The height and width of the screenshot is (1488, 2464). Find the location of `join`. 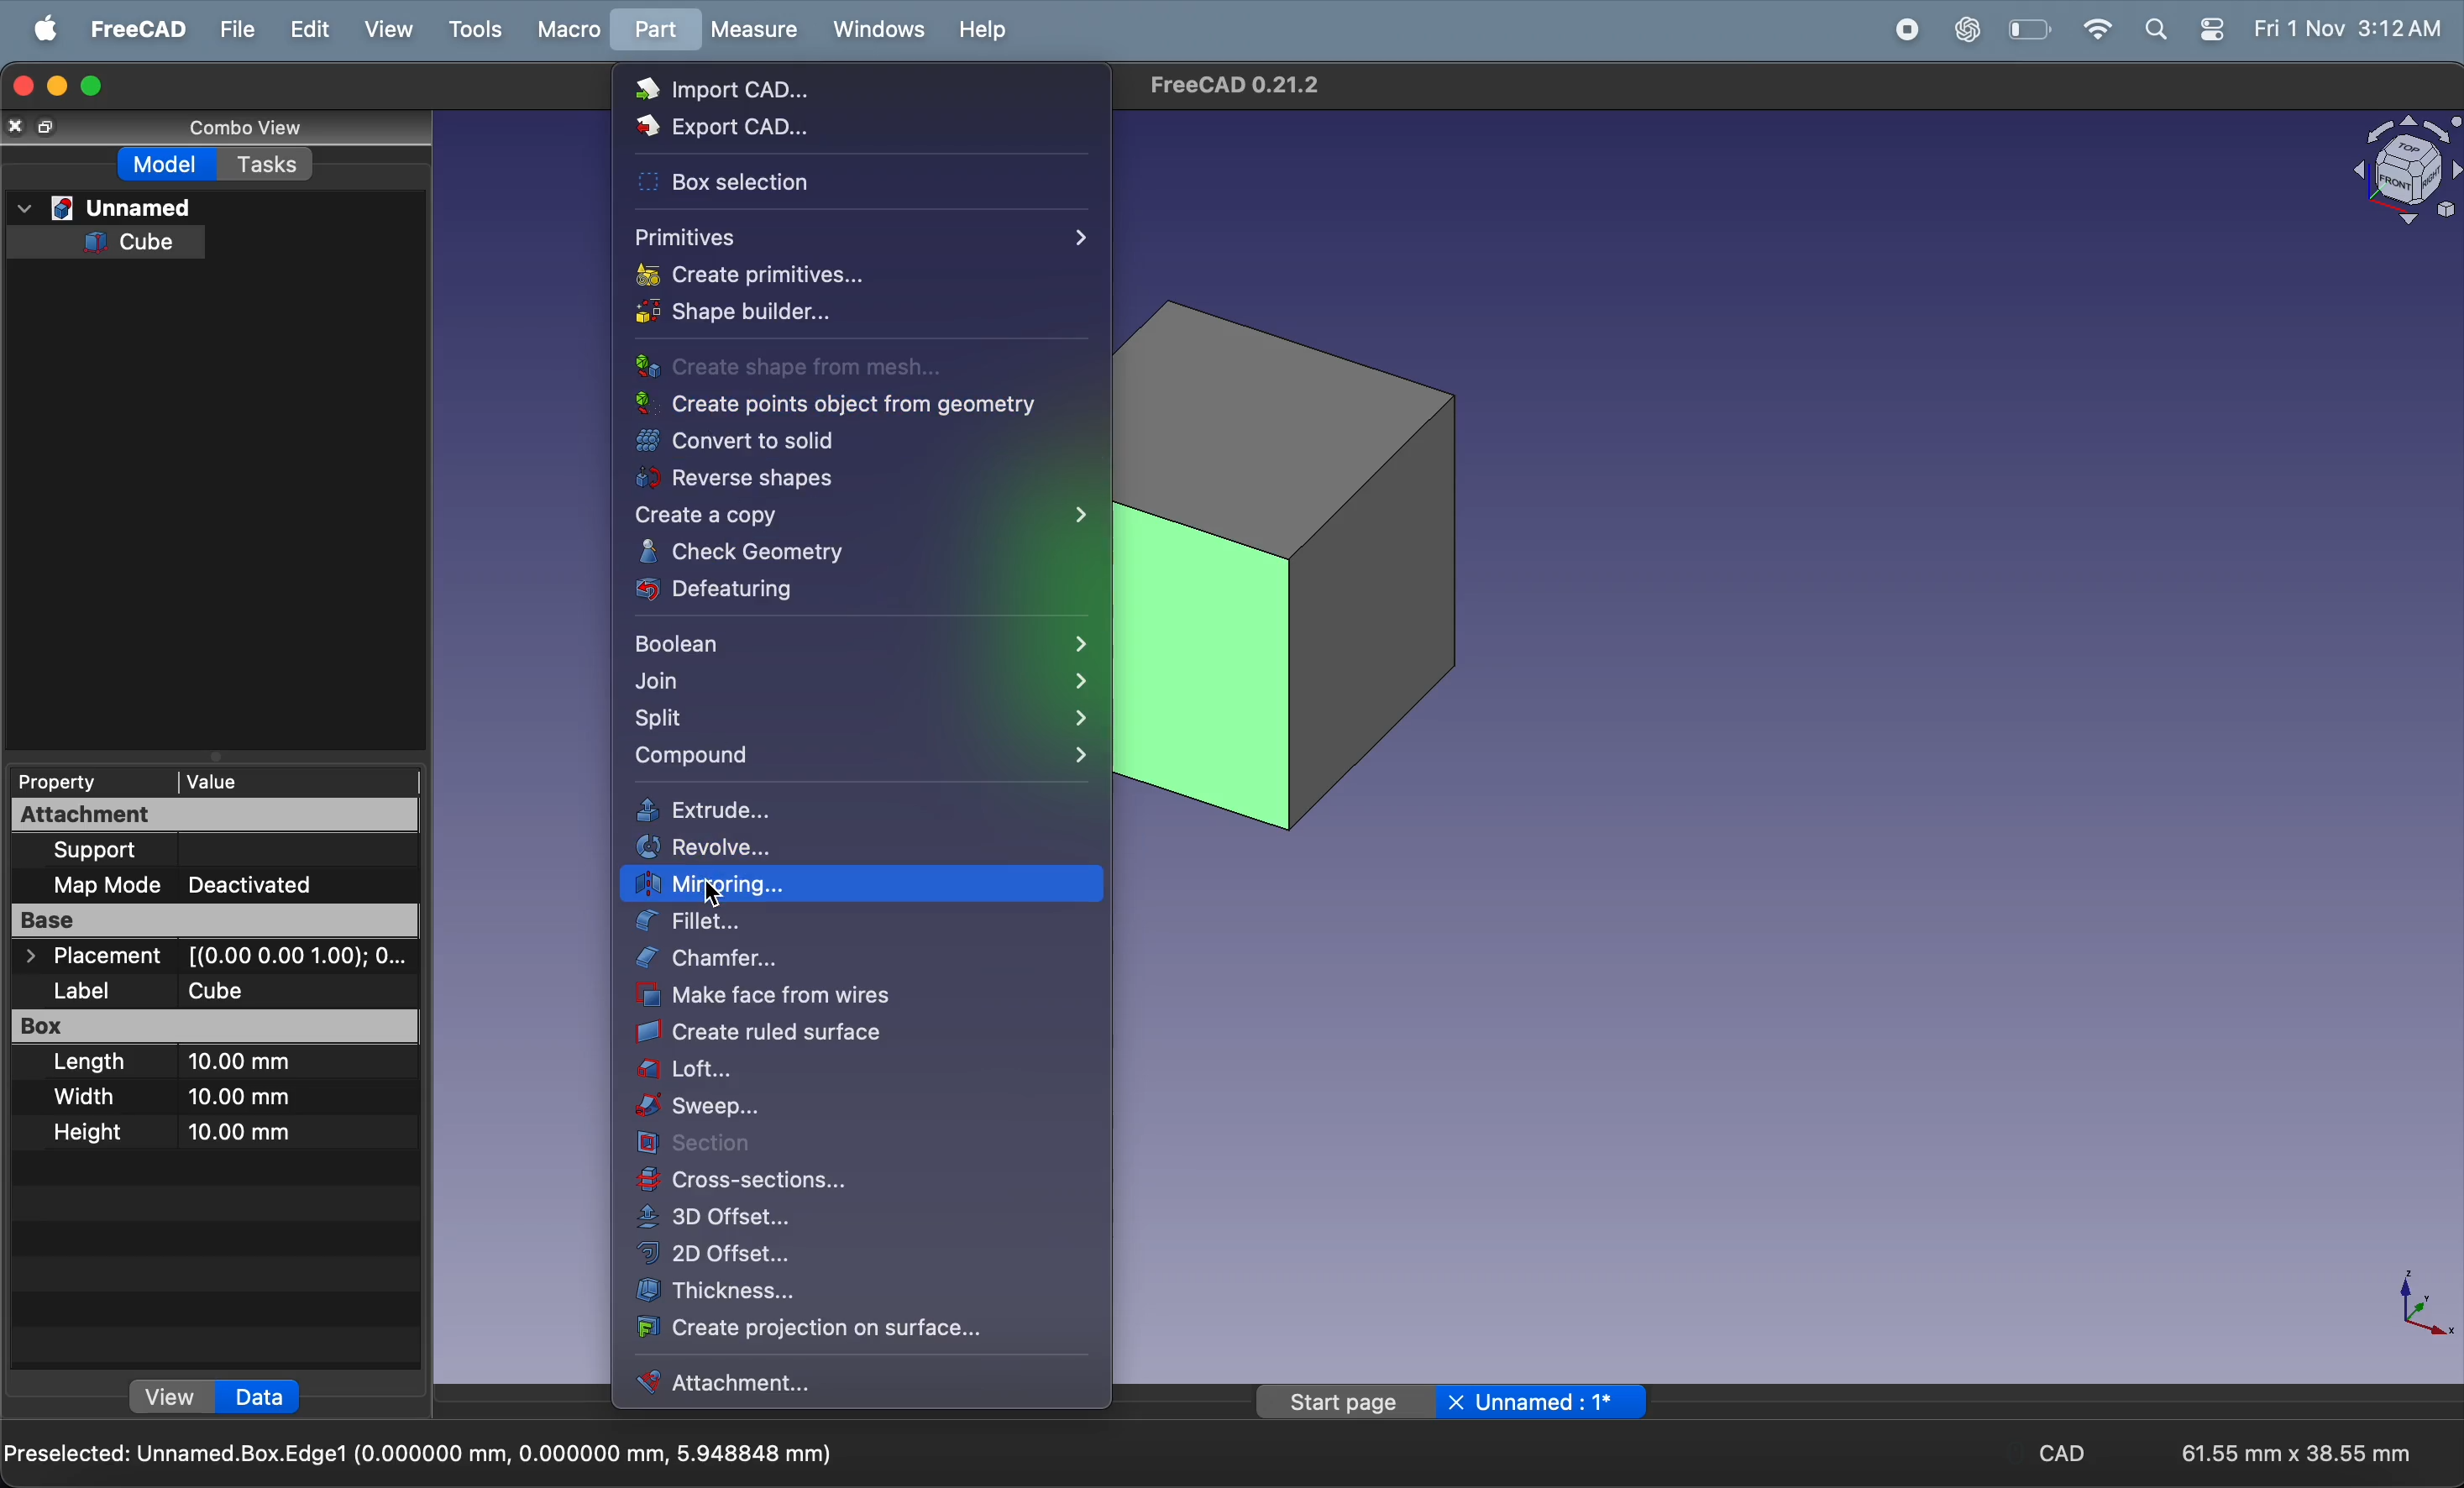

join is located at coordinates (864, 686).